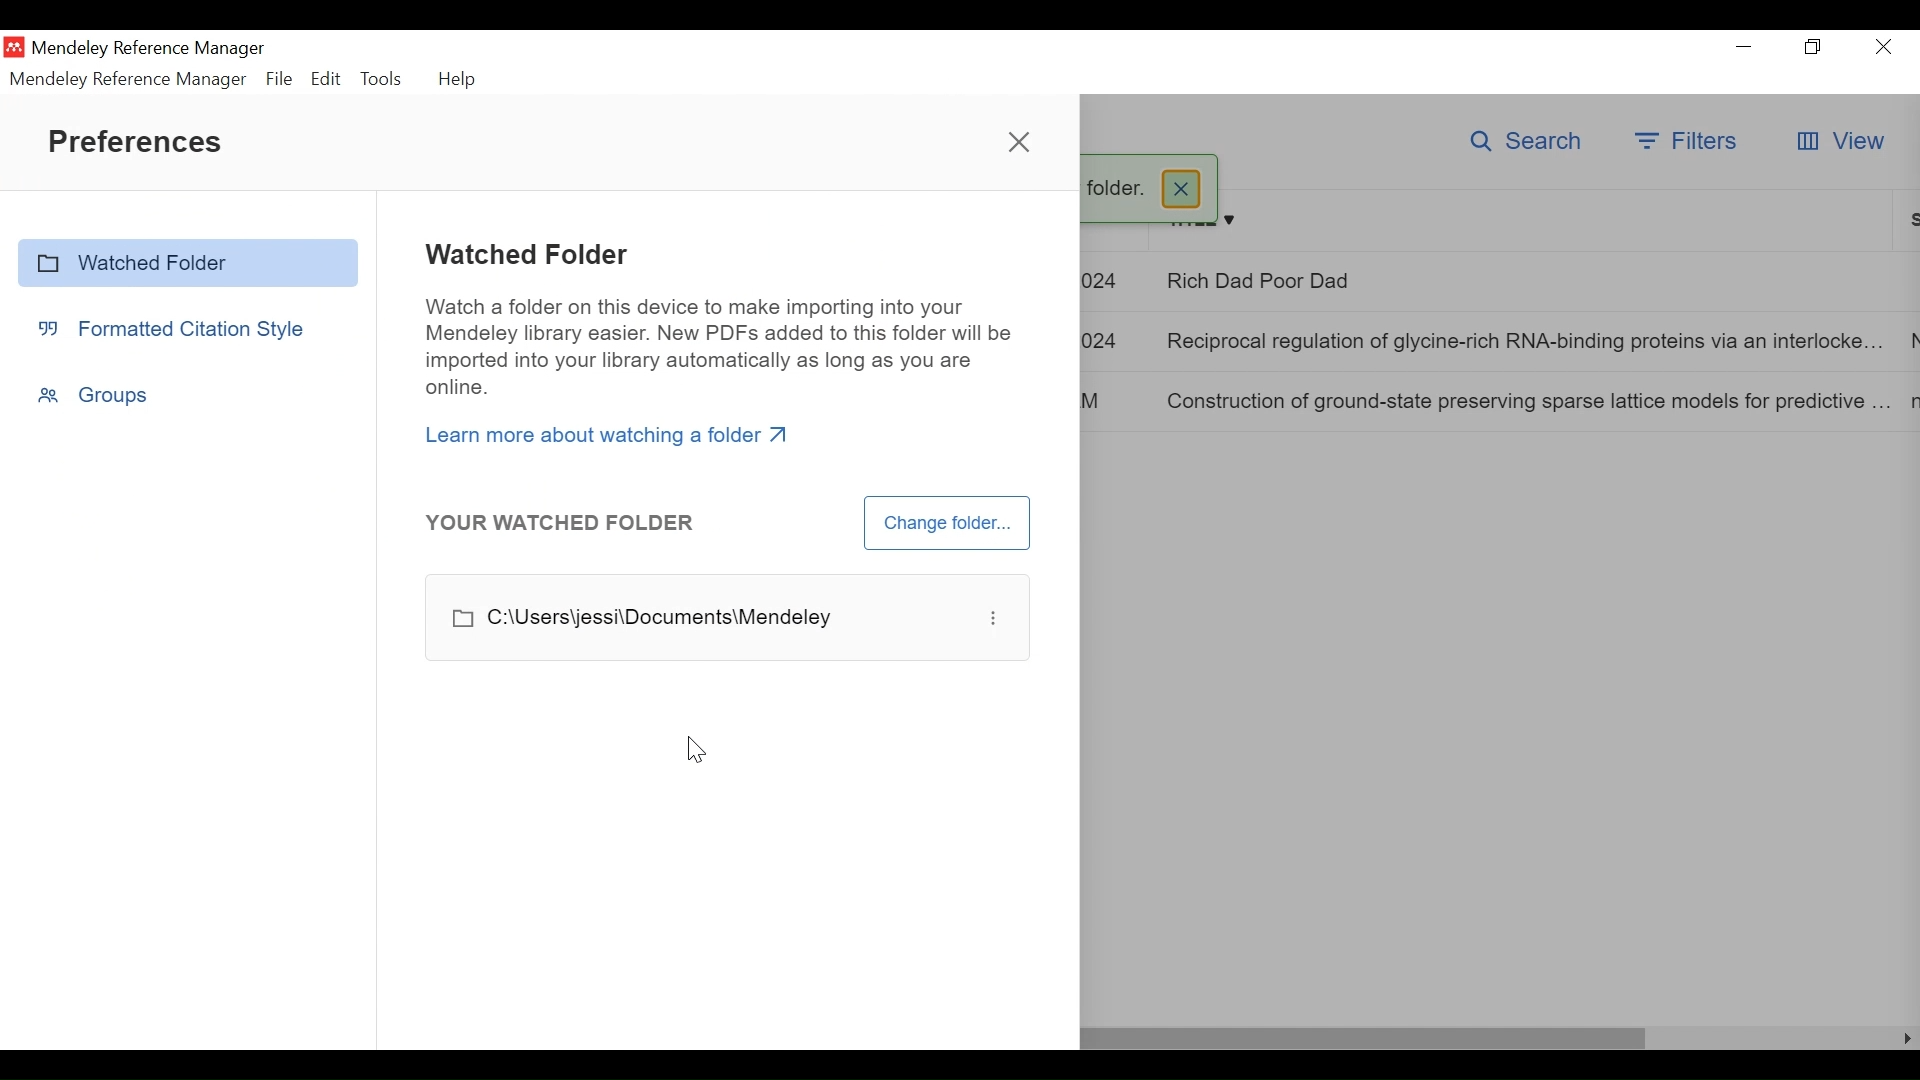 The height and width of the screenshot is (1080, 1920). I want to click on YOUR WATCHED FOLDER, so click(566, 523).